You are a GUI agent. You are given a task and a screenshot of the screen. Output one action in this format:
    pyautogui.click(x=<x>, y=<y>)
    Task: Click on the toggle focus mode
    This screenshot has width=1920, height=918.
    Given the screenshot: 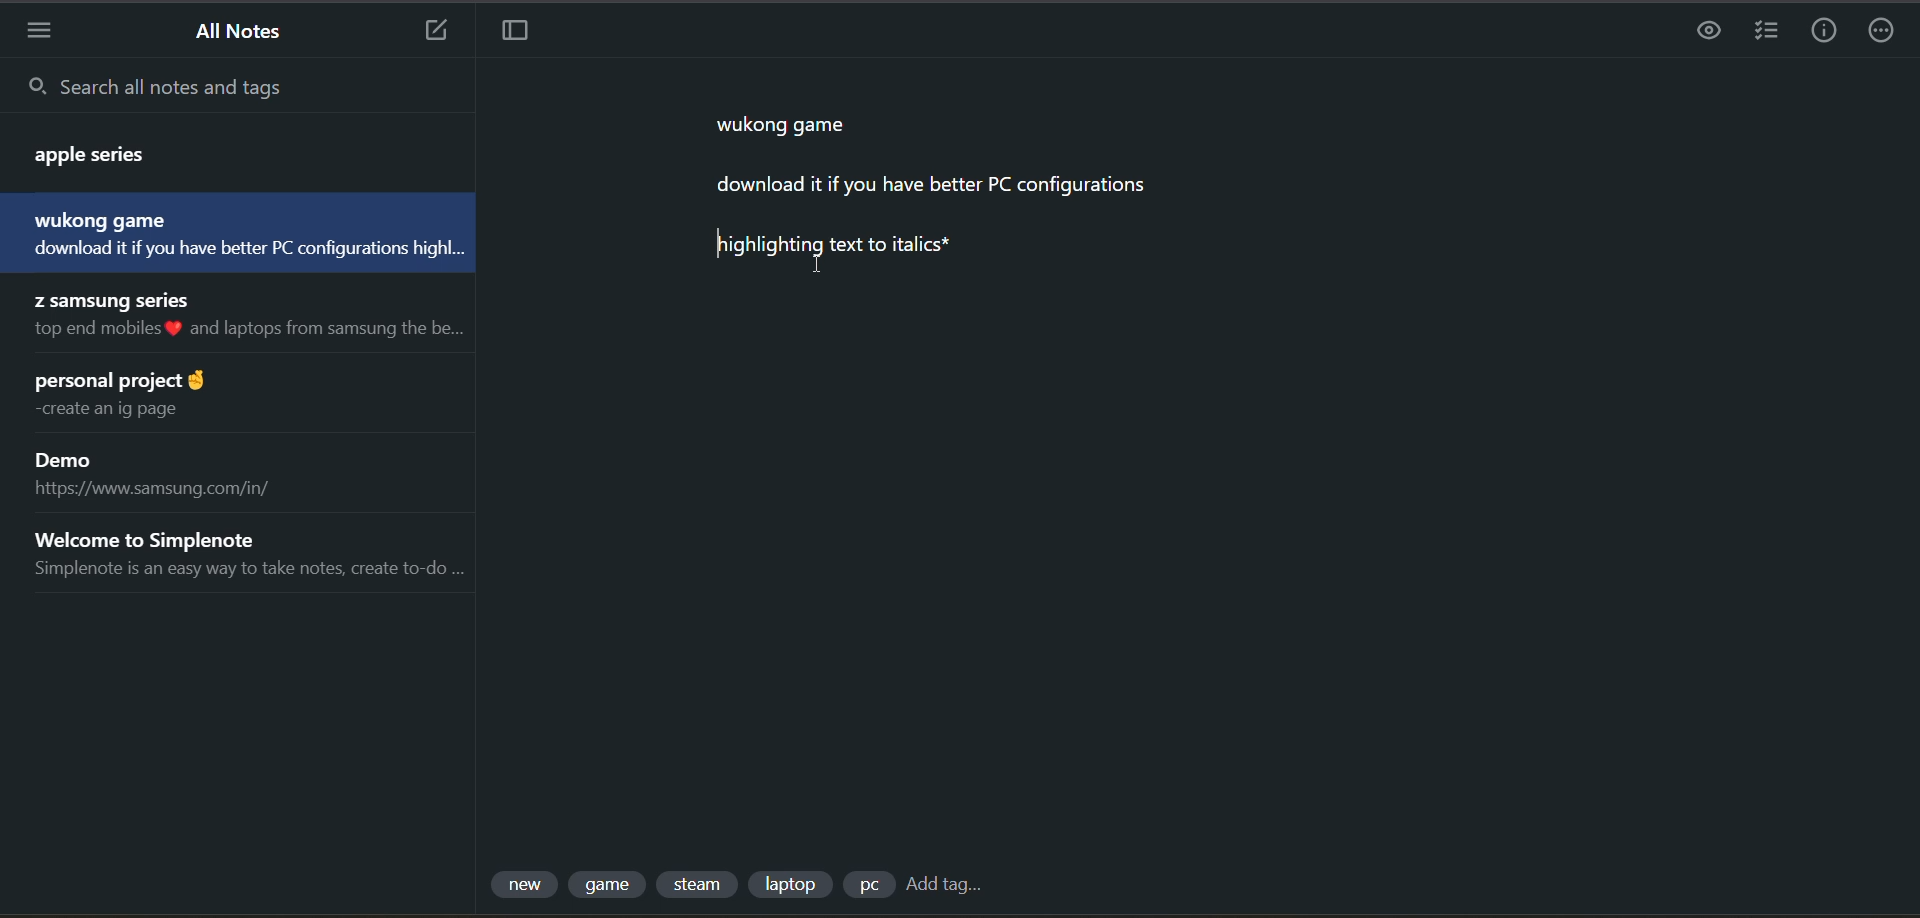 What is the action you would take?
    pyautogui.click(x=516, y=33)
    